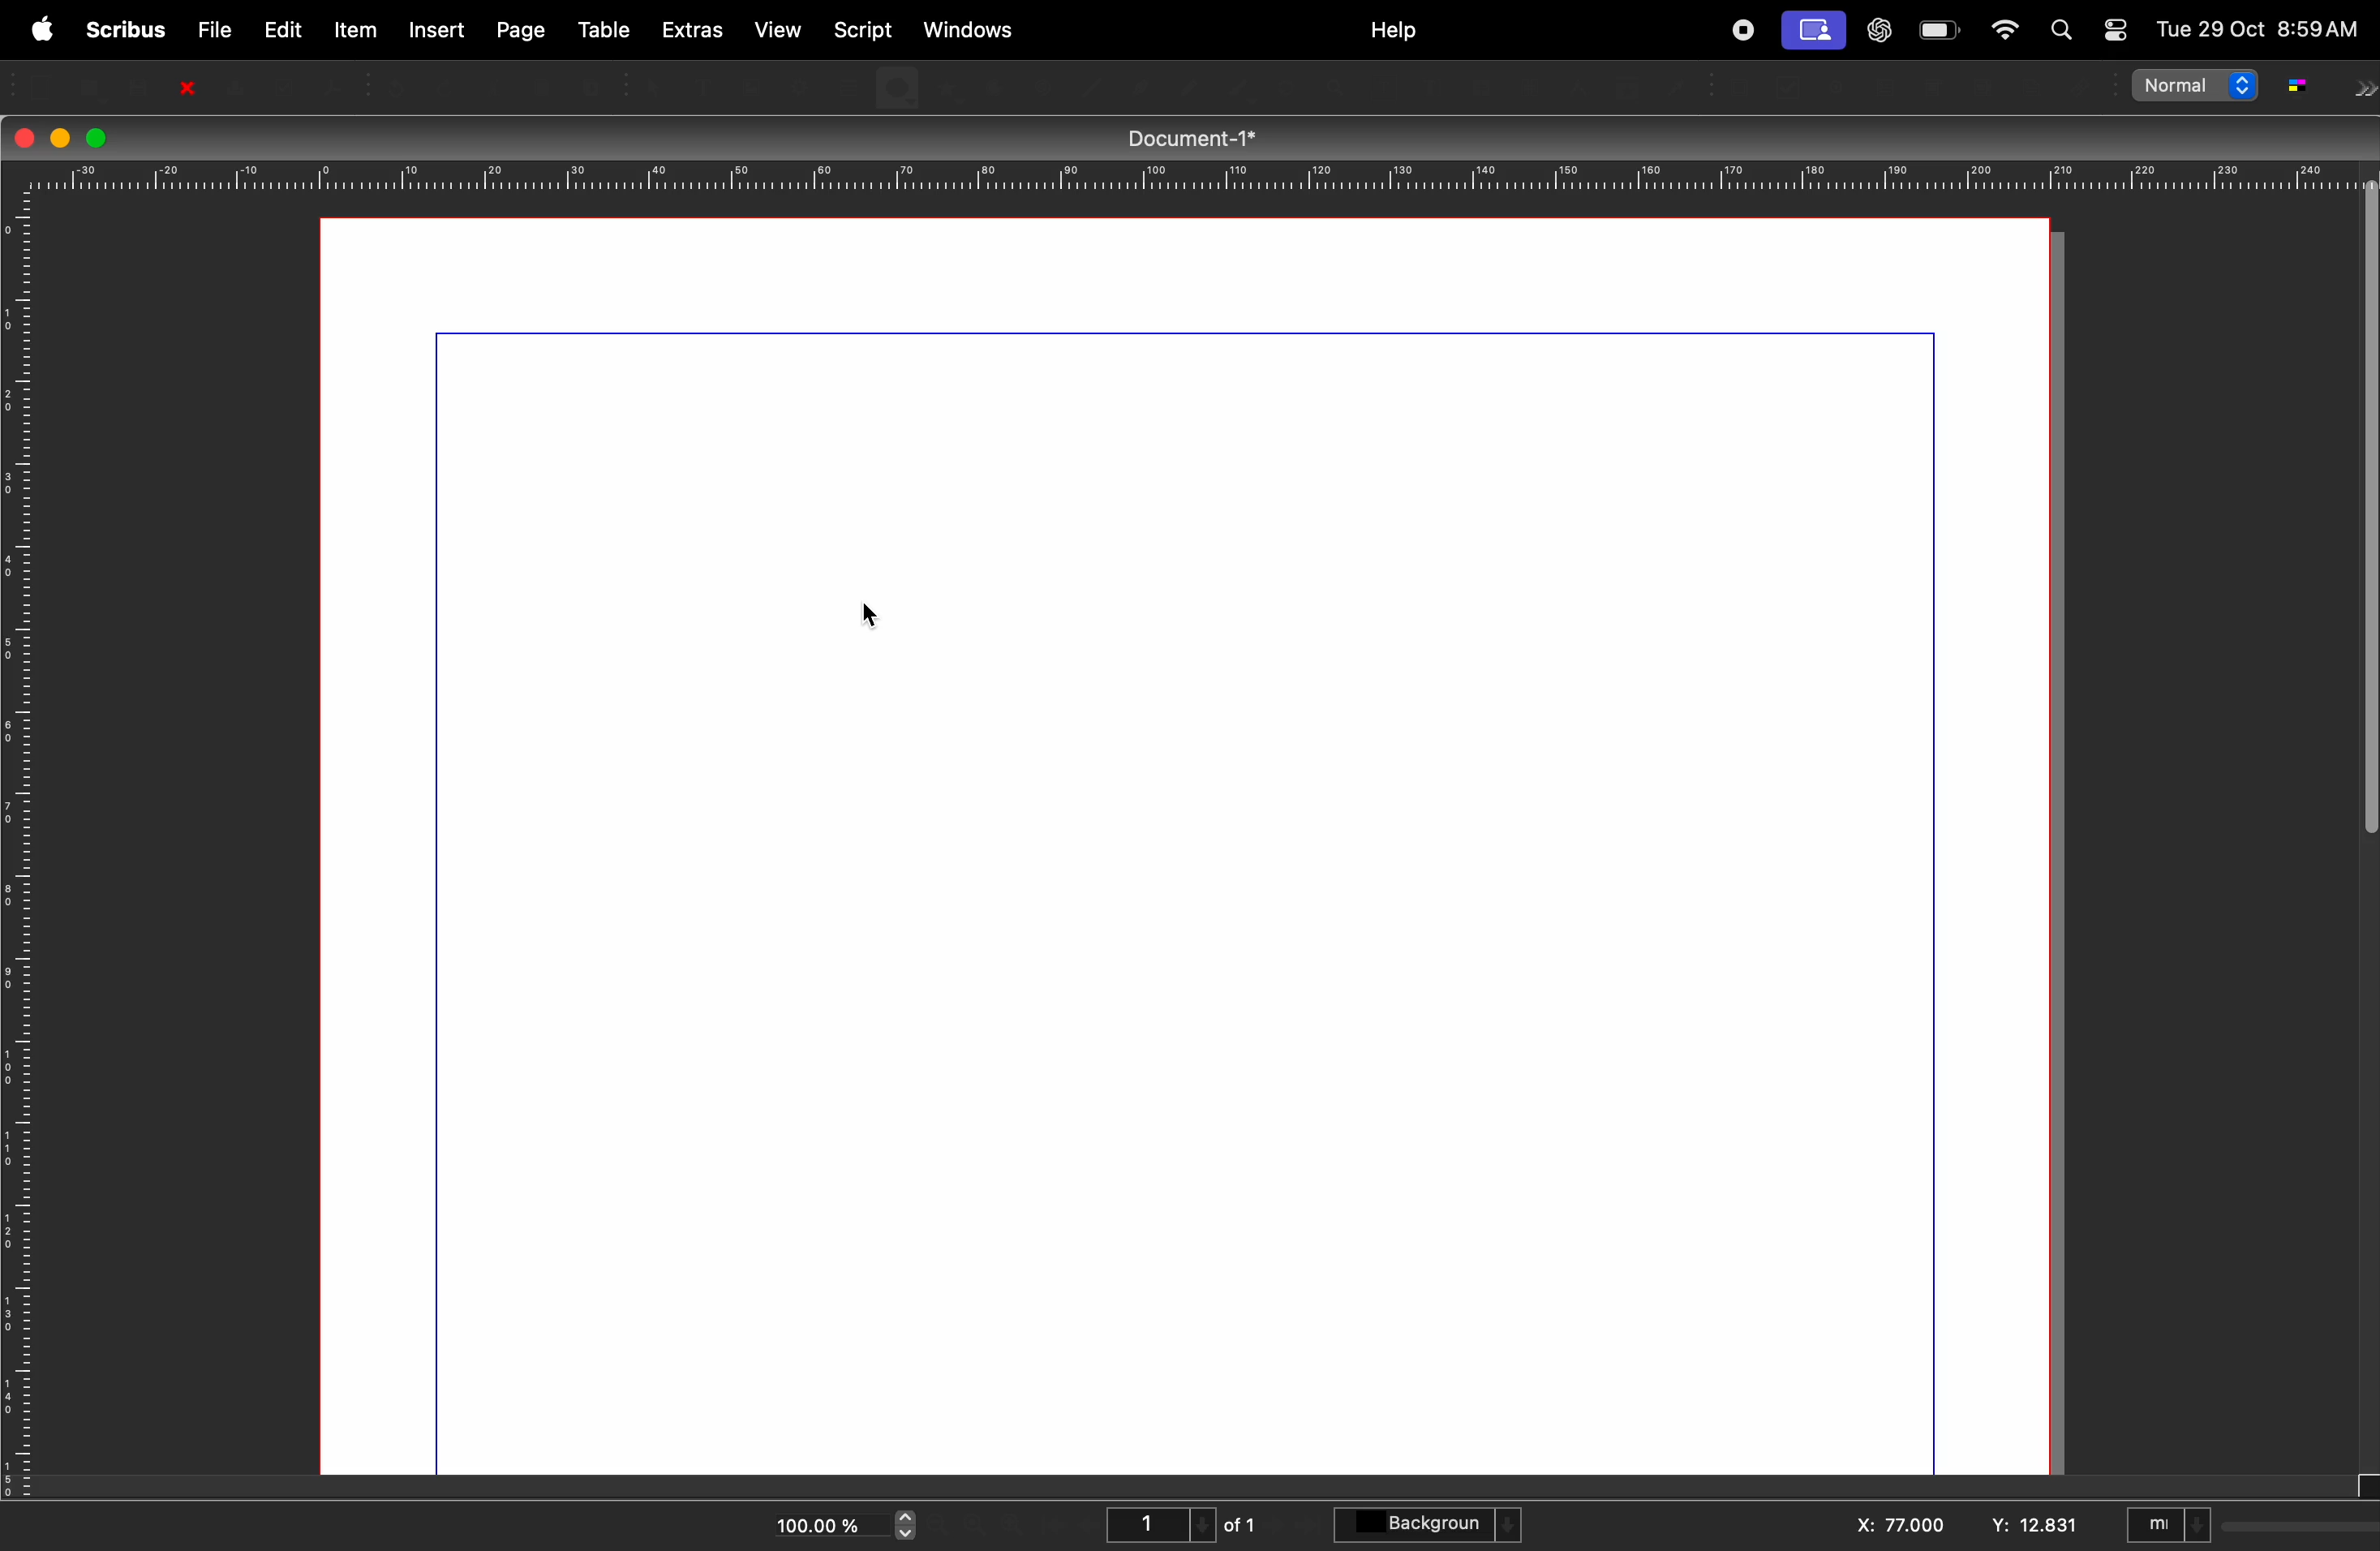 This screenshot has height=1551, width=2380. I want to click on select item, so click(653, 84).